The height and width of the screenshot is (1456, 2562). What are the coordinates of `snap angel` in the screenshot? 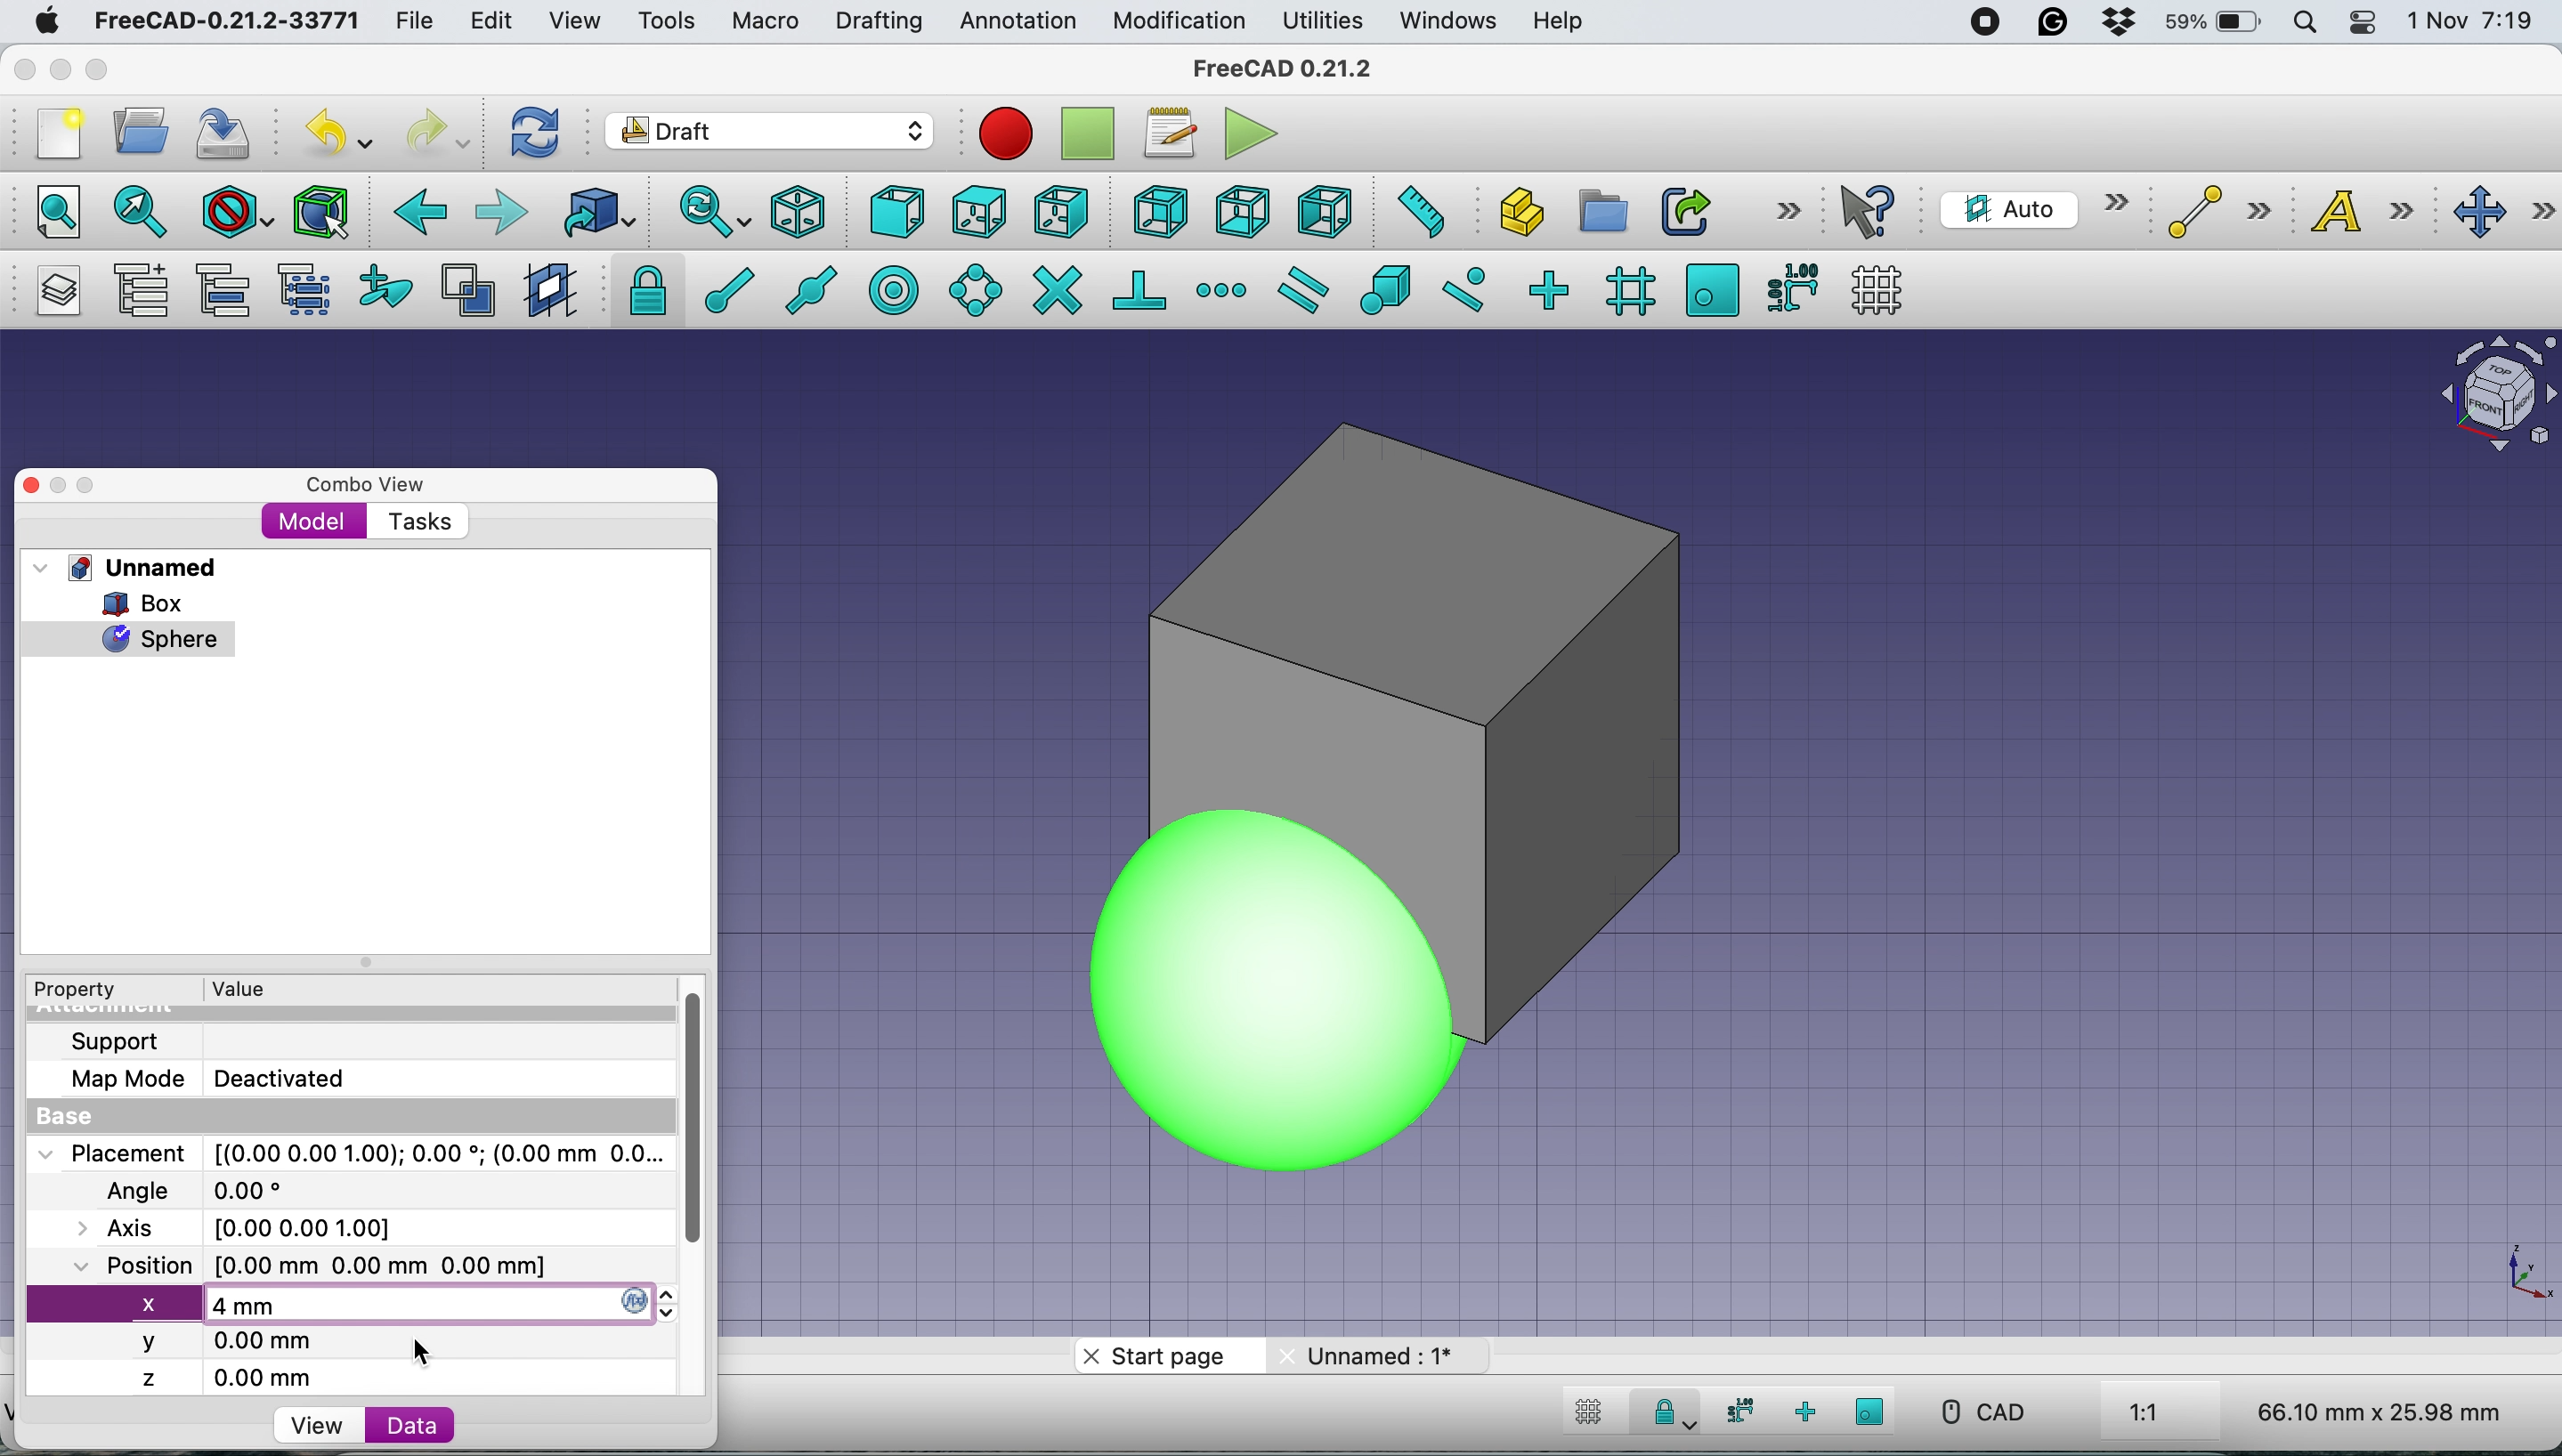 It's located at (969, 289).